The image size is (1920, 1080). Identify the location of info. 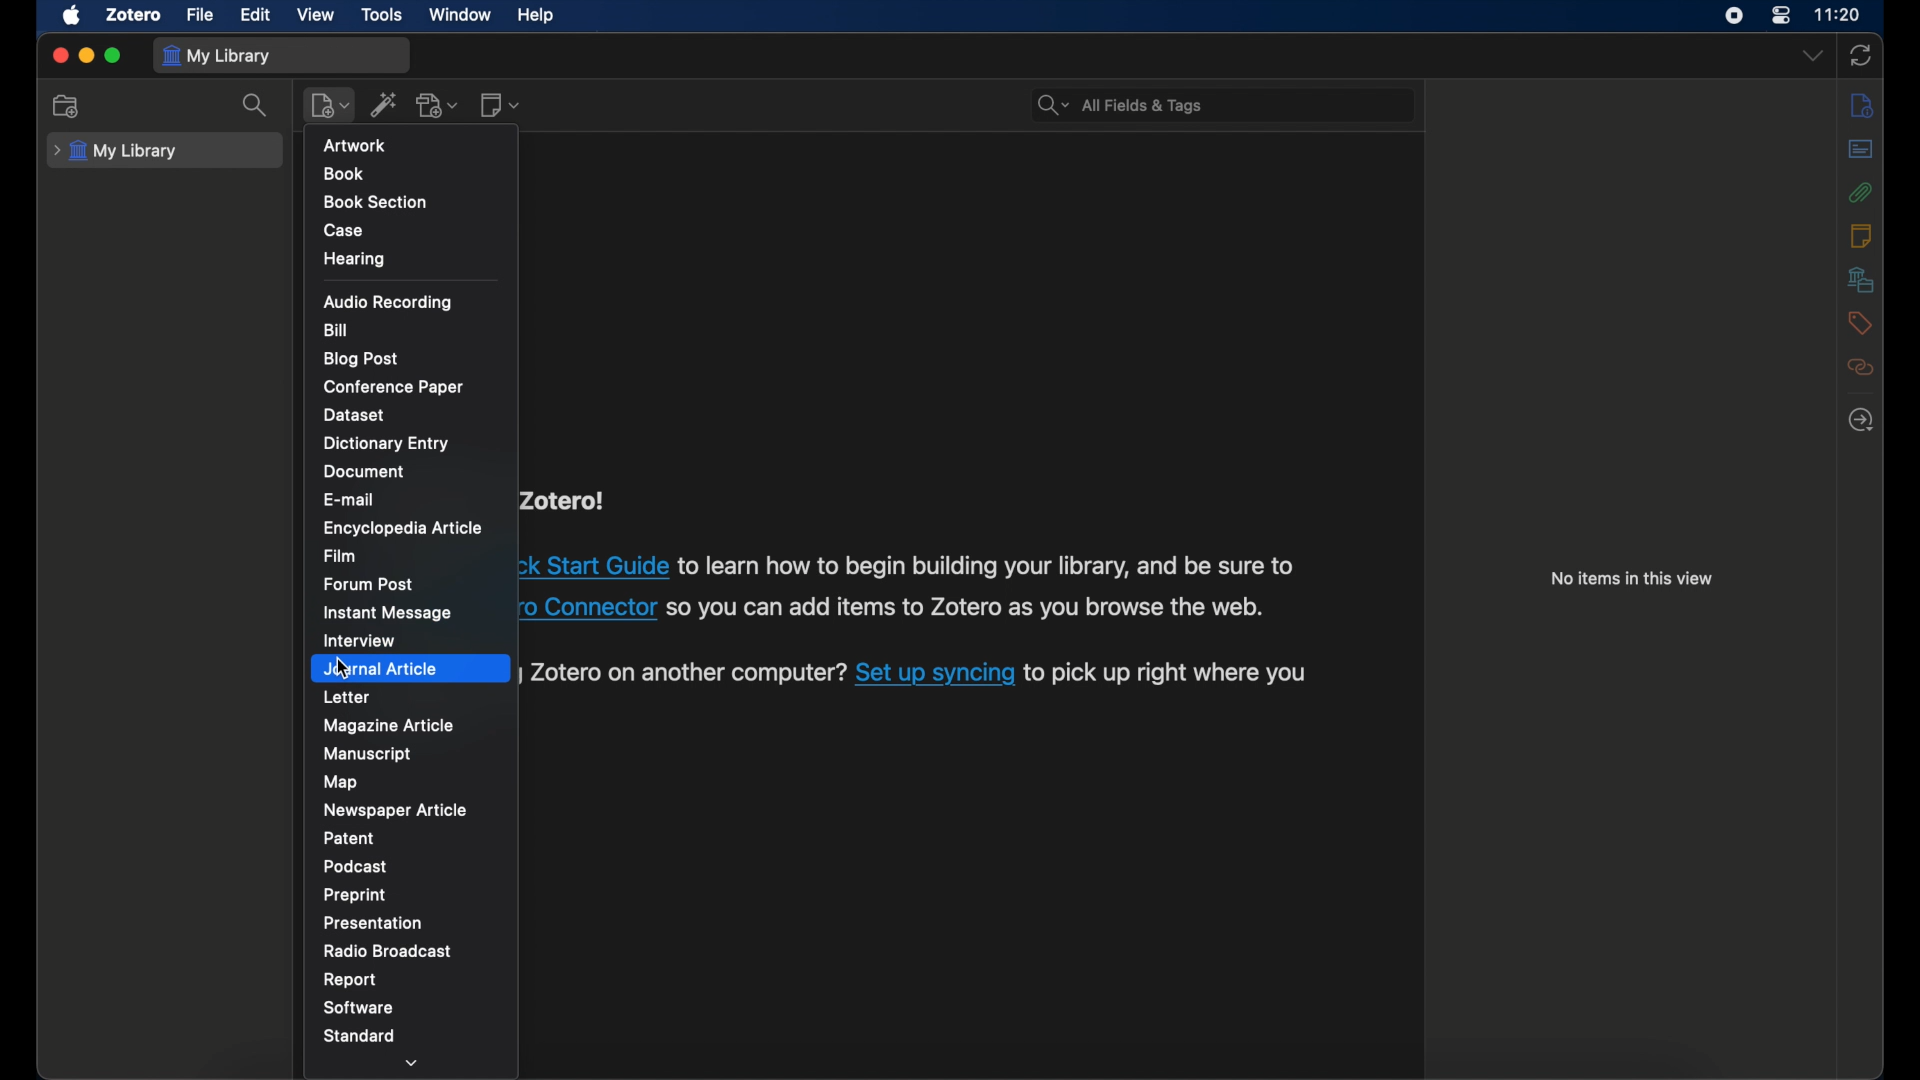
(1858, 104).